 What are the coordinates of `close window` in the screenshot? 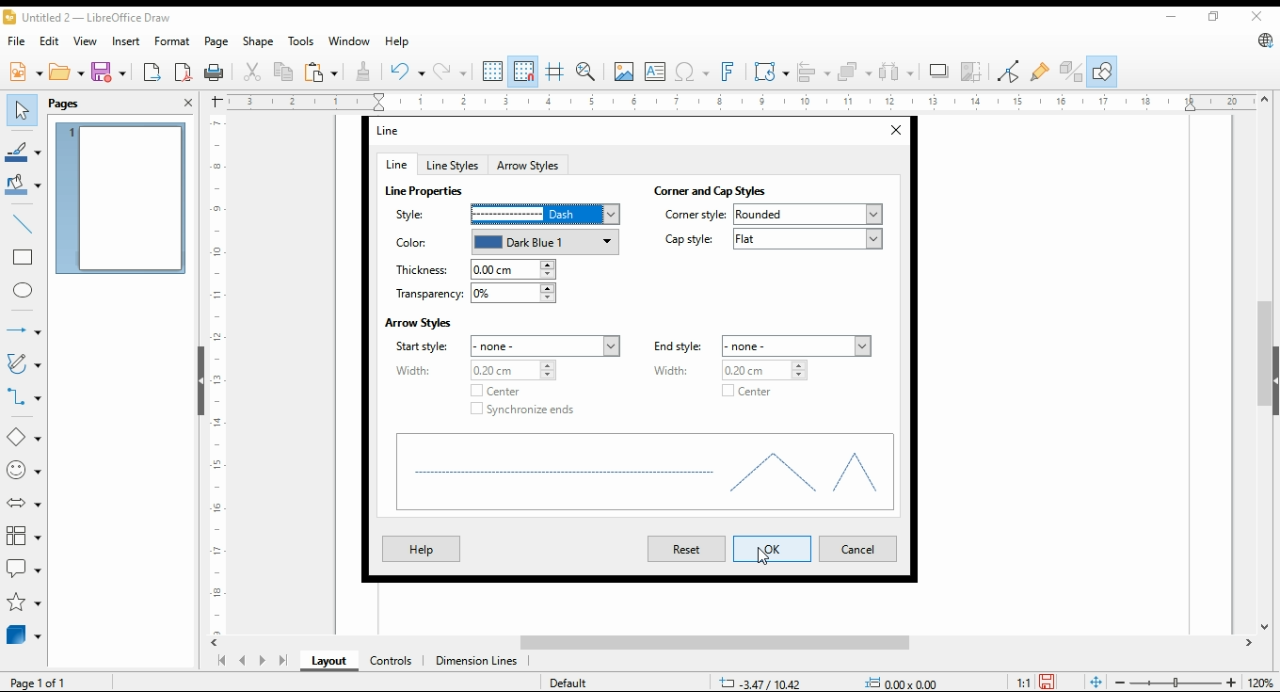 It's located at (1258, 16).